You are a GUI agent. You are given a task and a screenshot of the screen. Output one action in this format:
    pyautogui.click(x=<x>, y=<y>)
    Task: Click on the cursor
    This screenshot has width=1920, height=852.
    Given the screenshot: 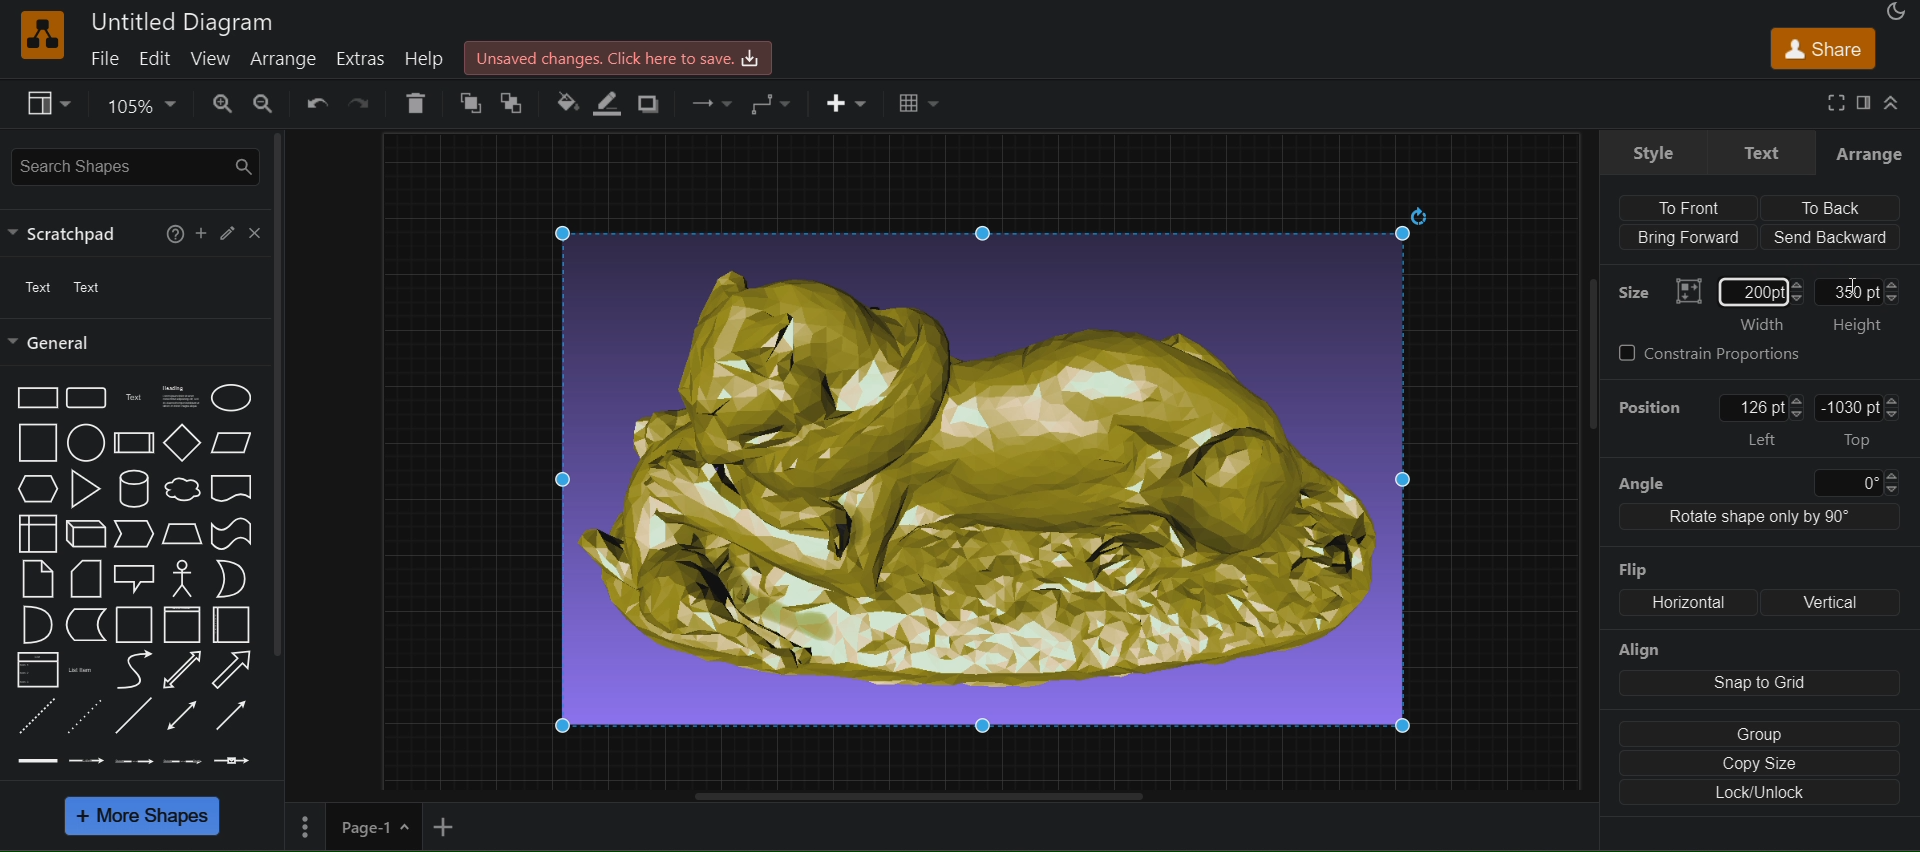 What is the action you would take?
    pyautogui.click(x=1855, y=289)
    